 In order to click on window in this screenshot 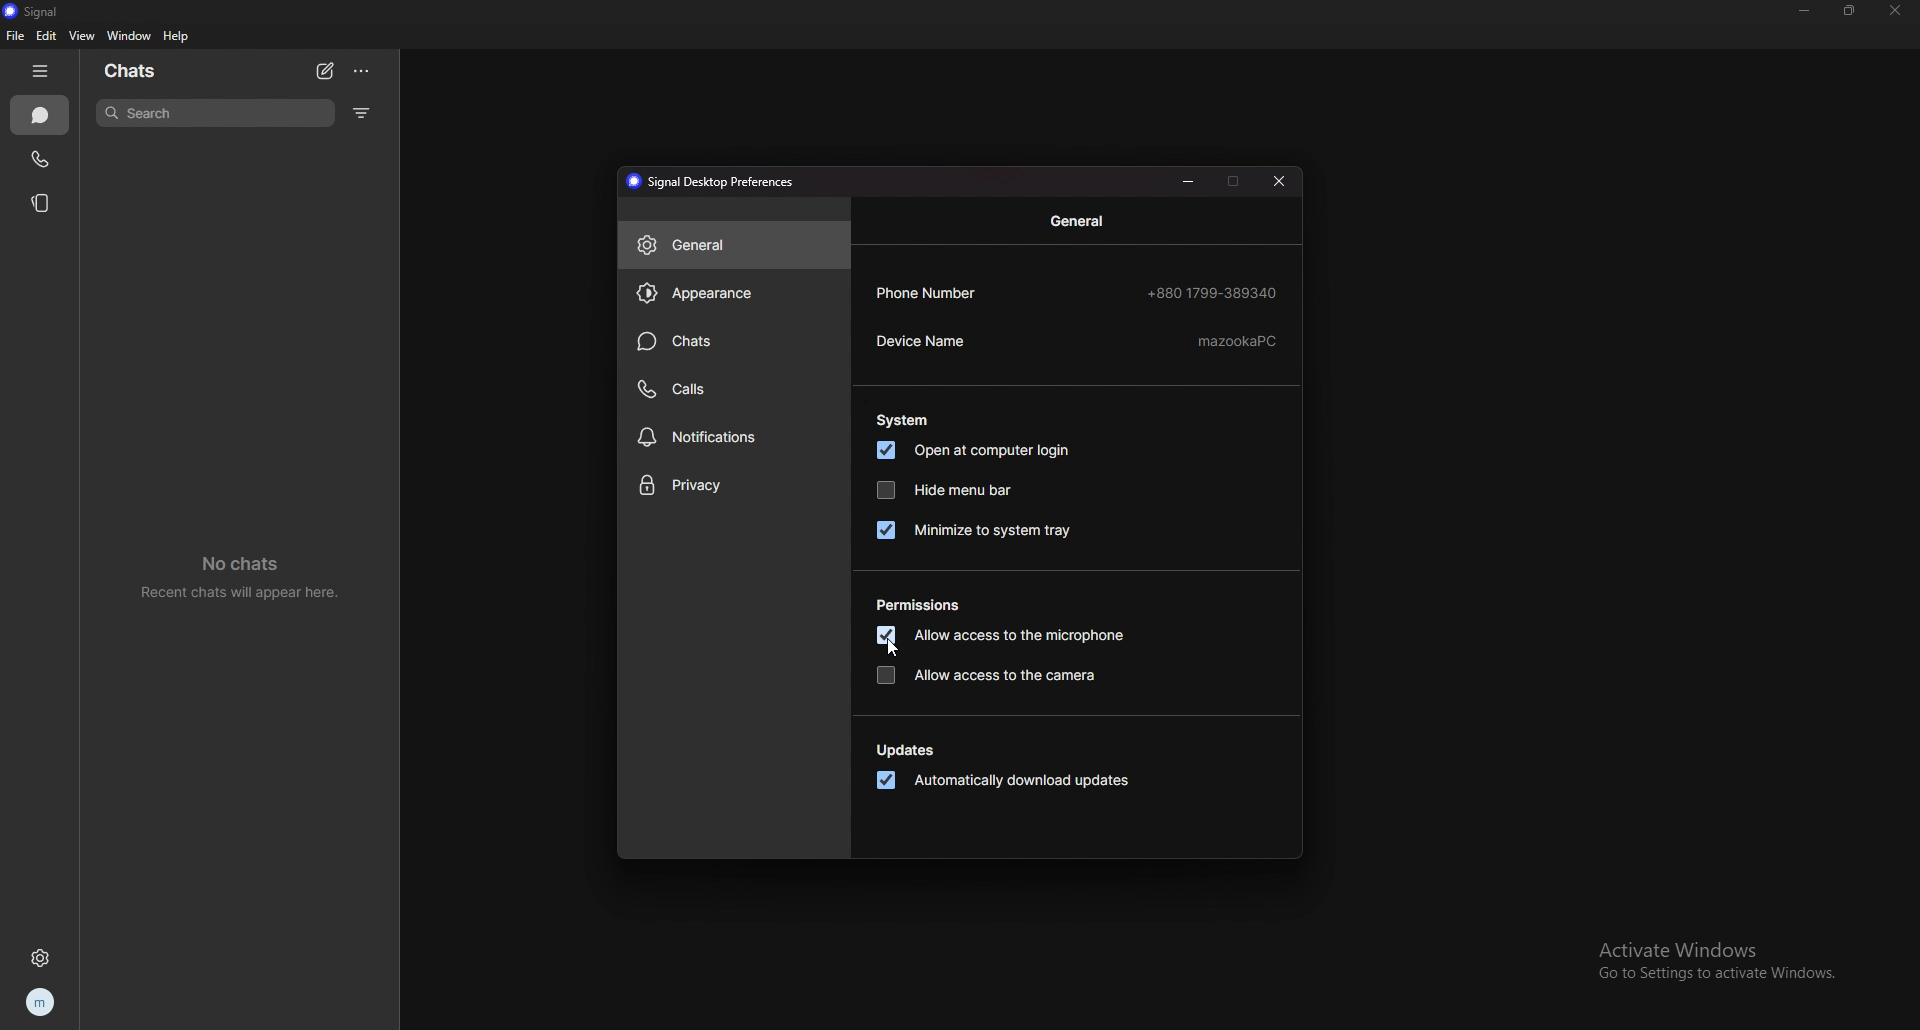, I will do `click(130, 36)`.